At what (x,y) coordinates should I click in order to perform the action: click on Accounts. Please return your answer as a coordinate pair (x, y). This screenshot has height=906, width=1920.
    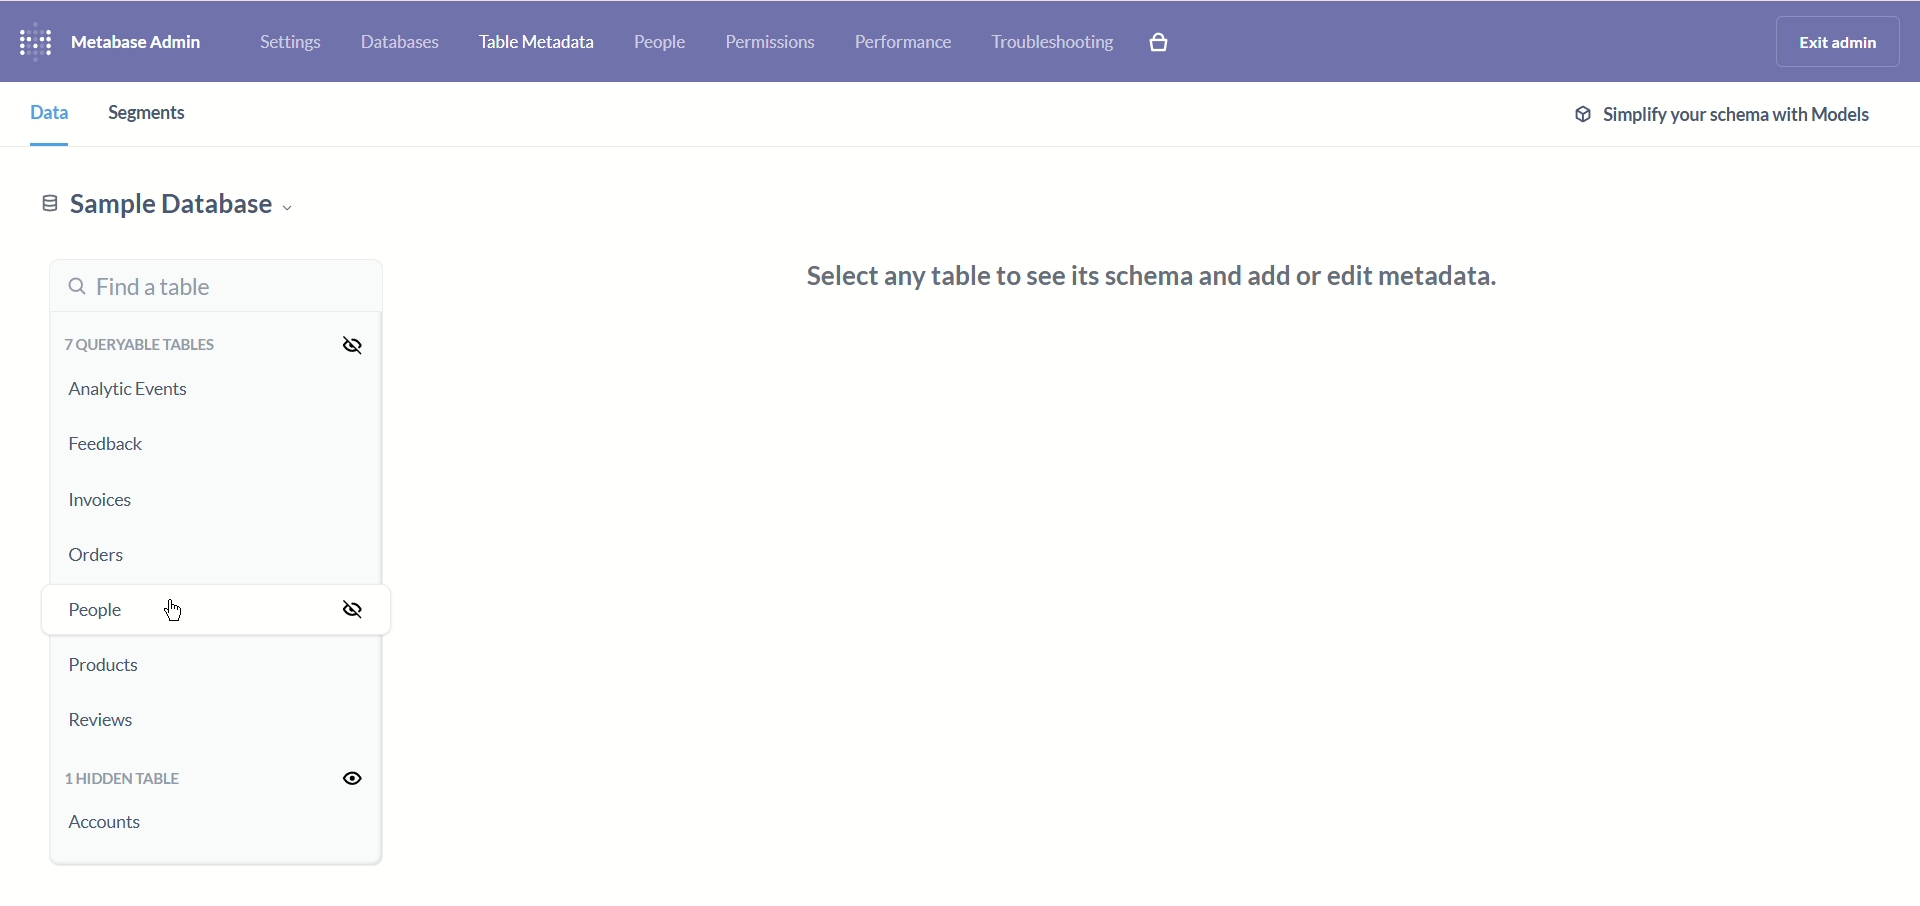
    Looking at the image, I should click on (111, 834).